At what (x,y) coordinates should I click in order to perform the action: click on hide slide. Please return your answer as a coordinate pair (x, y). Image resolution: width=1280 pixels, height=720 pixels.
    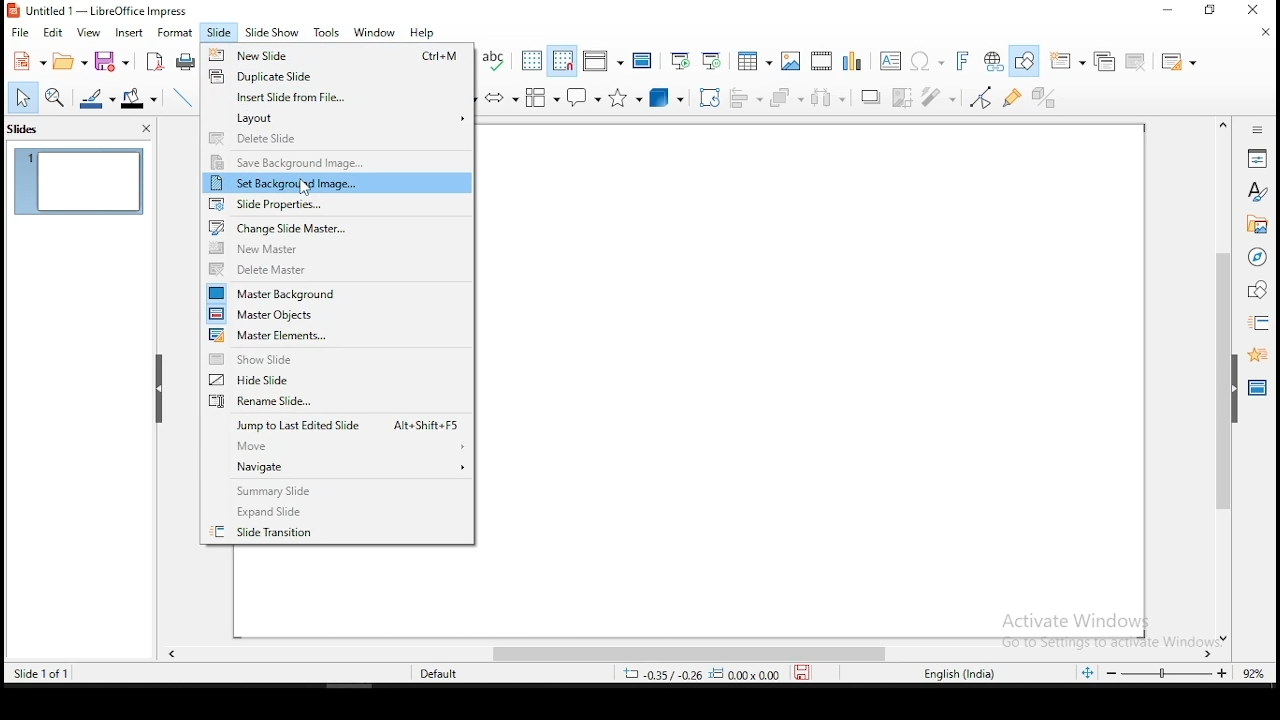
    Looking at the image, I should click on (335, 380).